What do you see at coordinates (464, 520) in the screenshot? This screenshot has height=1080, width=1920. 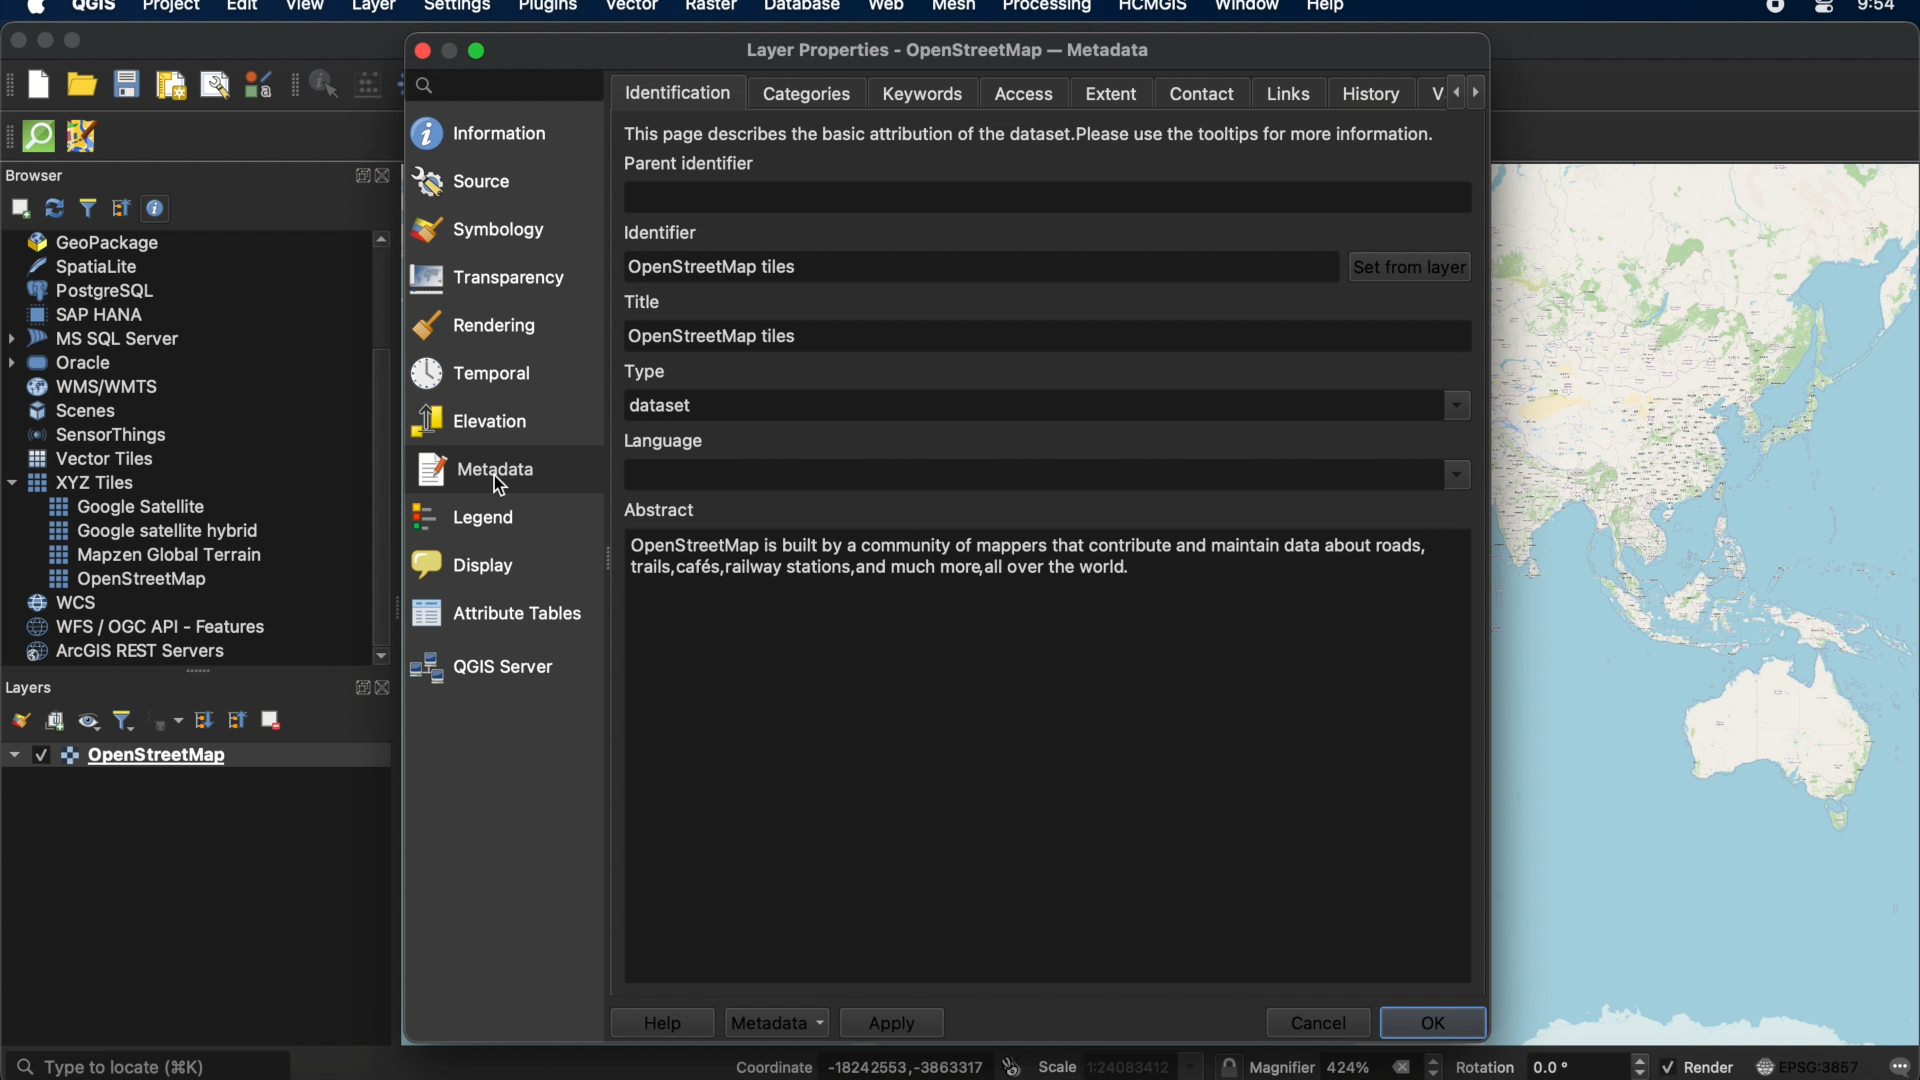 I see `legend` at bounding box center [464, 520].